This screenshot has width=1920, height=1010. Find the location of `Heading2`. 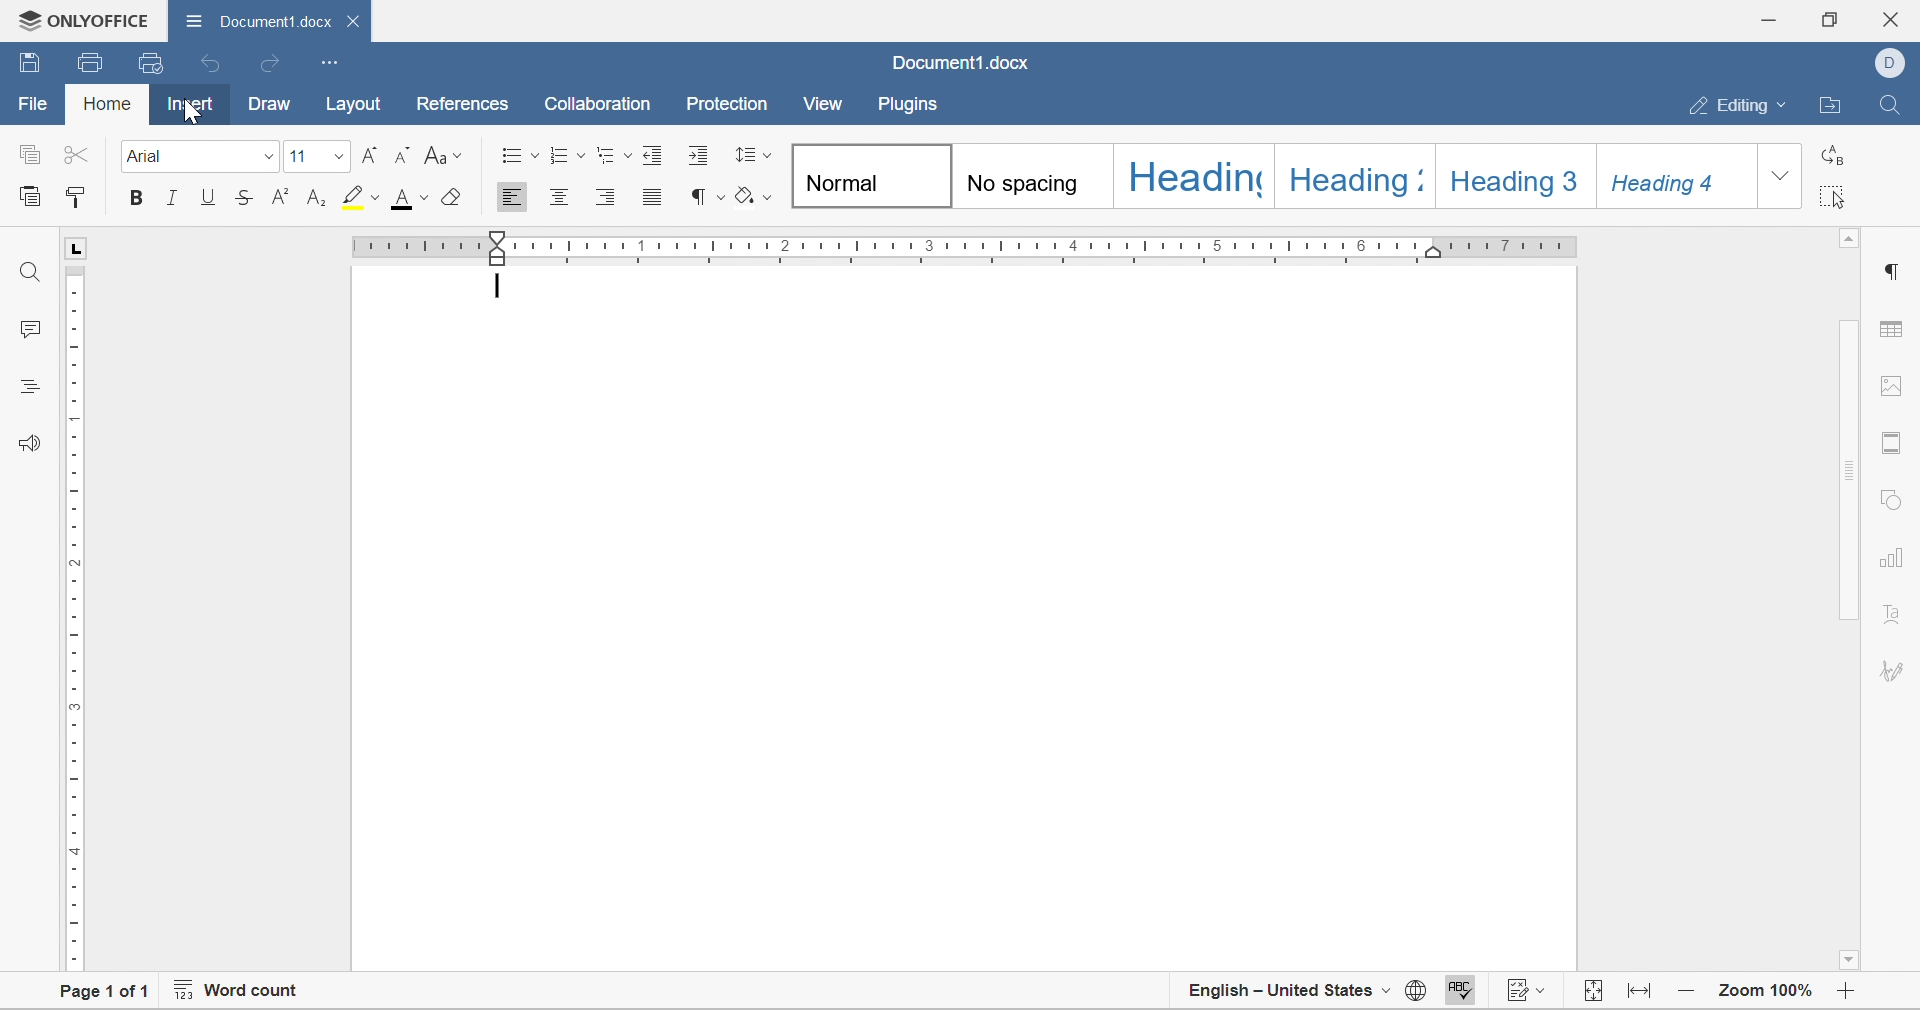

Heading2 is located at coordinates (1349, 179).